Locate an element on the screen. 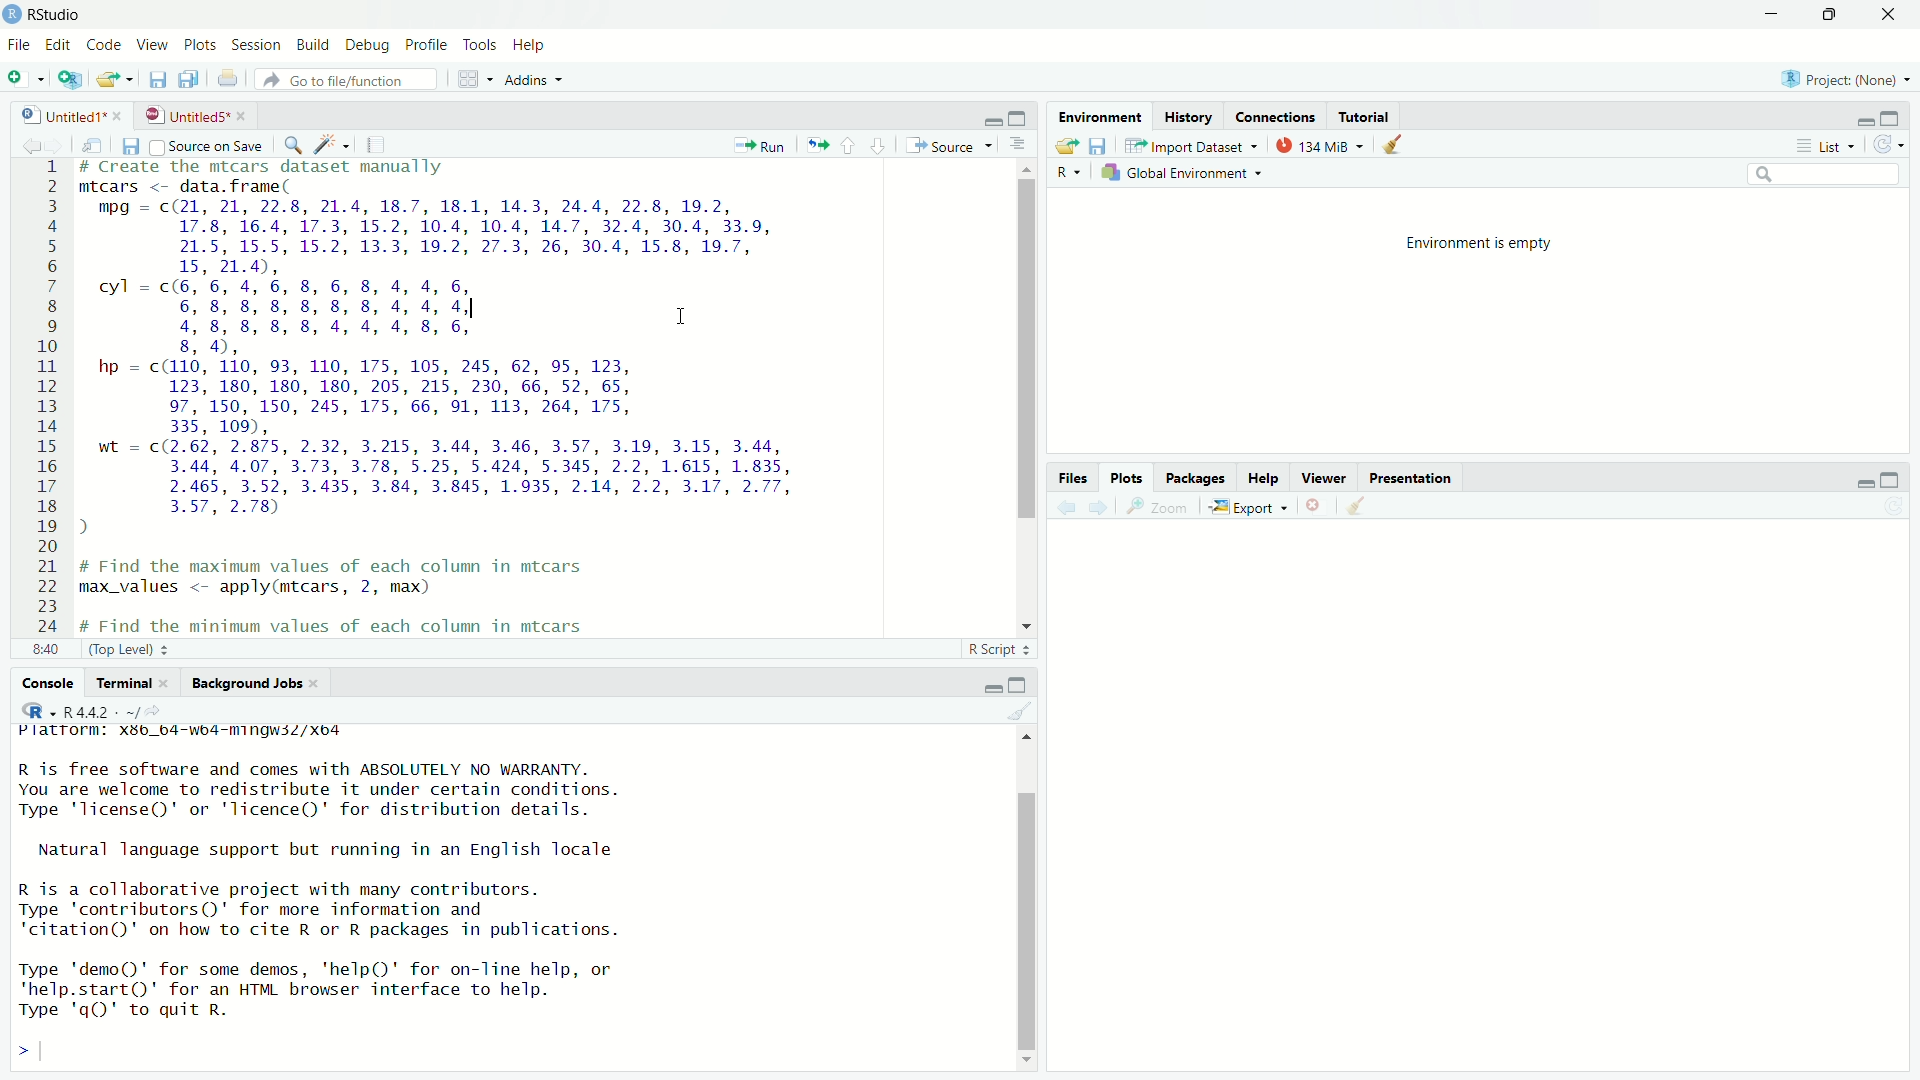 The image size is (1920, 1080). ‘Connections is located at coordinates (1276, 116).